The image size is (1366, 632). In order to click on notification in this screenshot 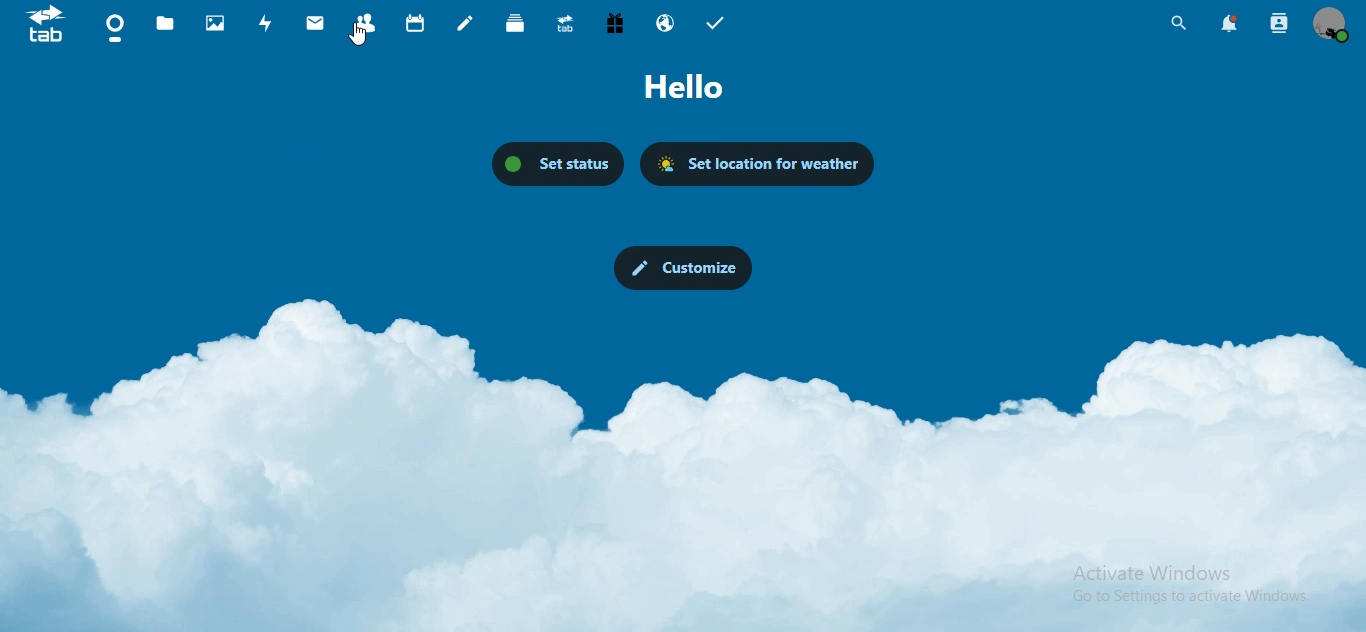, I will do `click(1231, 24)`.